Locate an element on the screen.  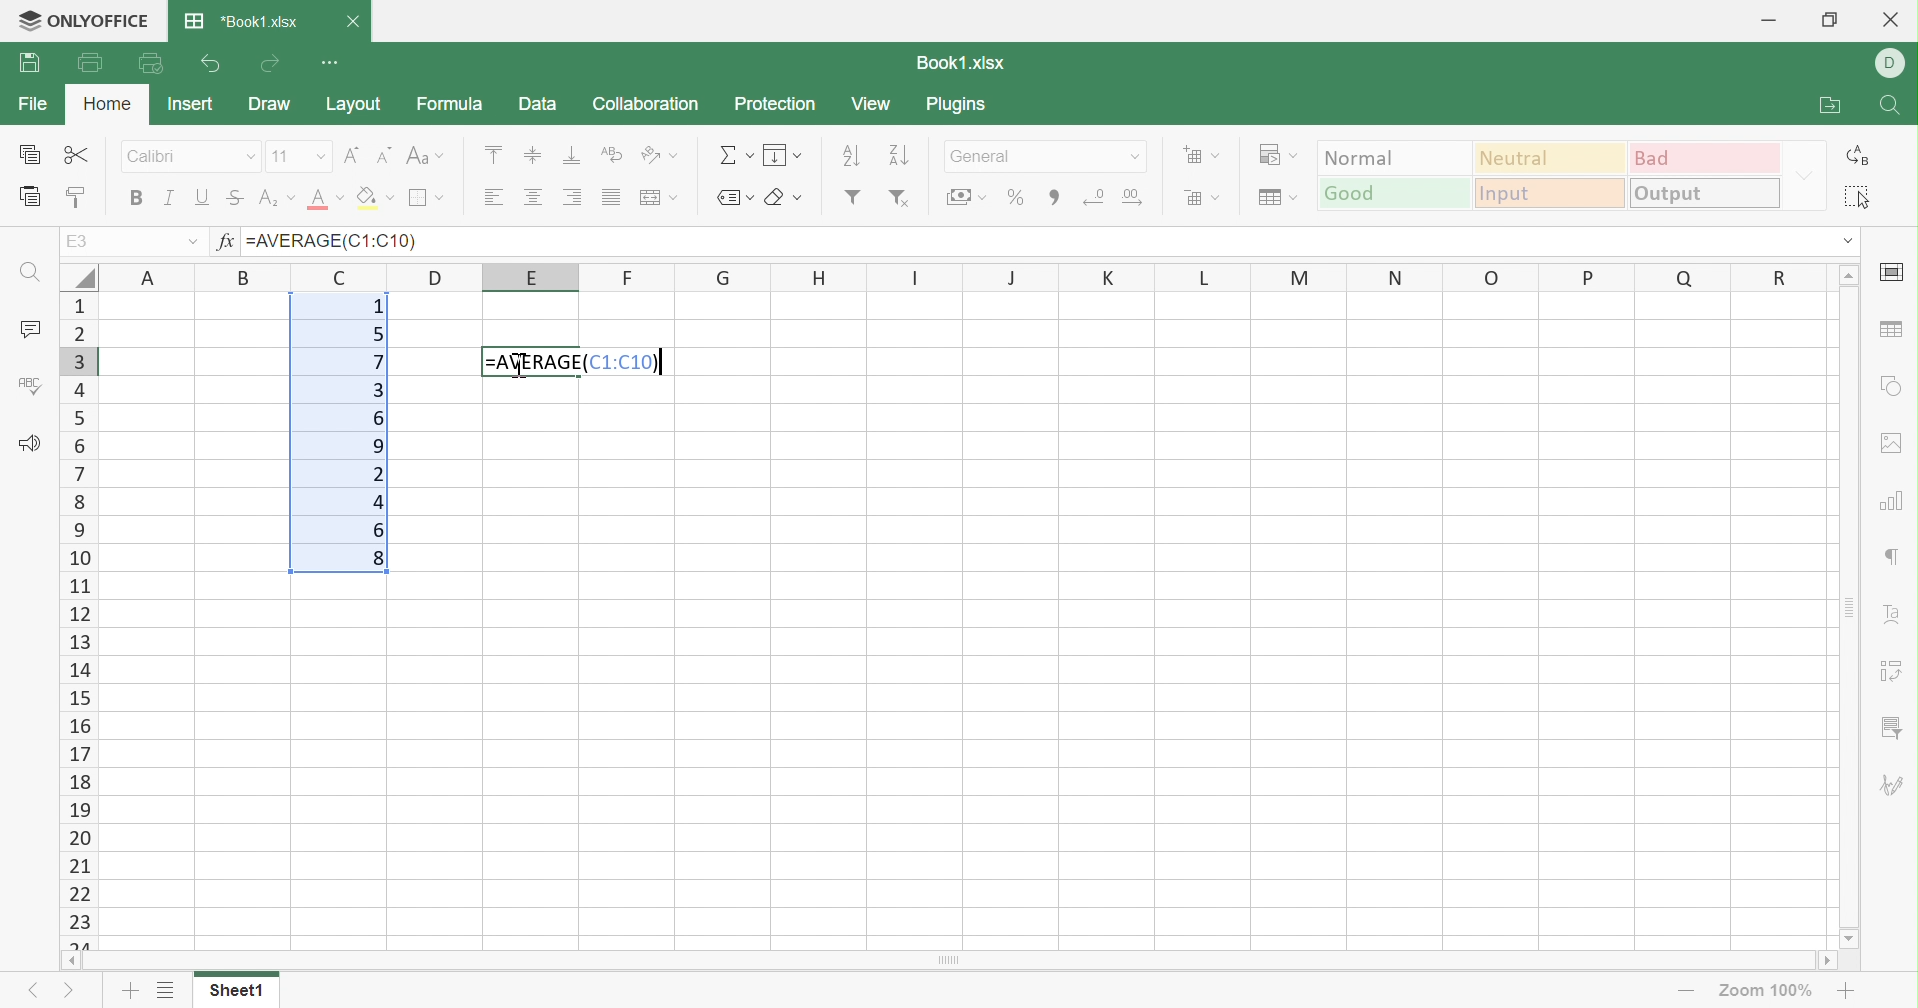
Justified is located at coordinates (610, 197).